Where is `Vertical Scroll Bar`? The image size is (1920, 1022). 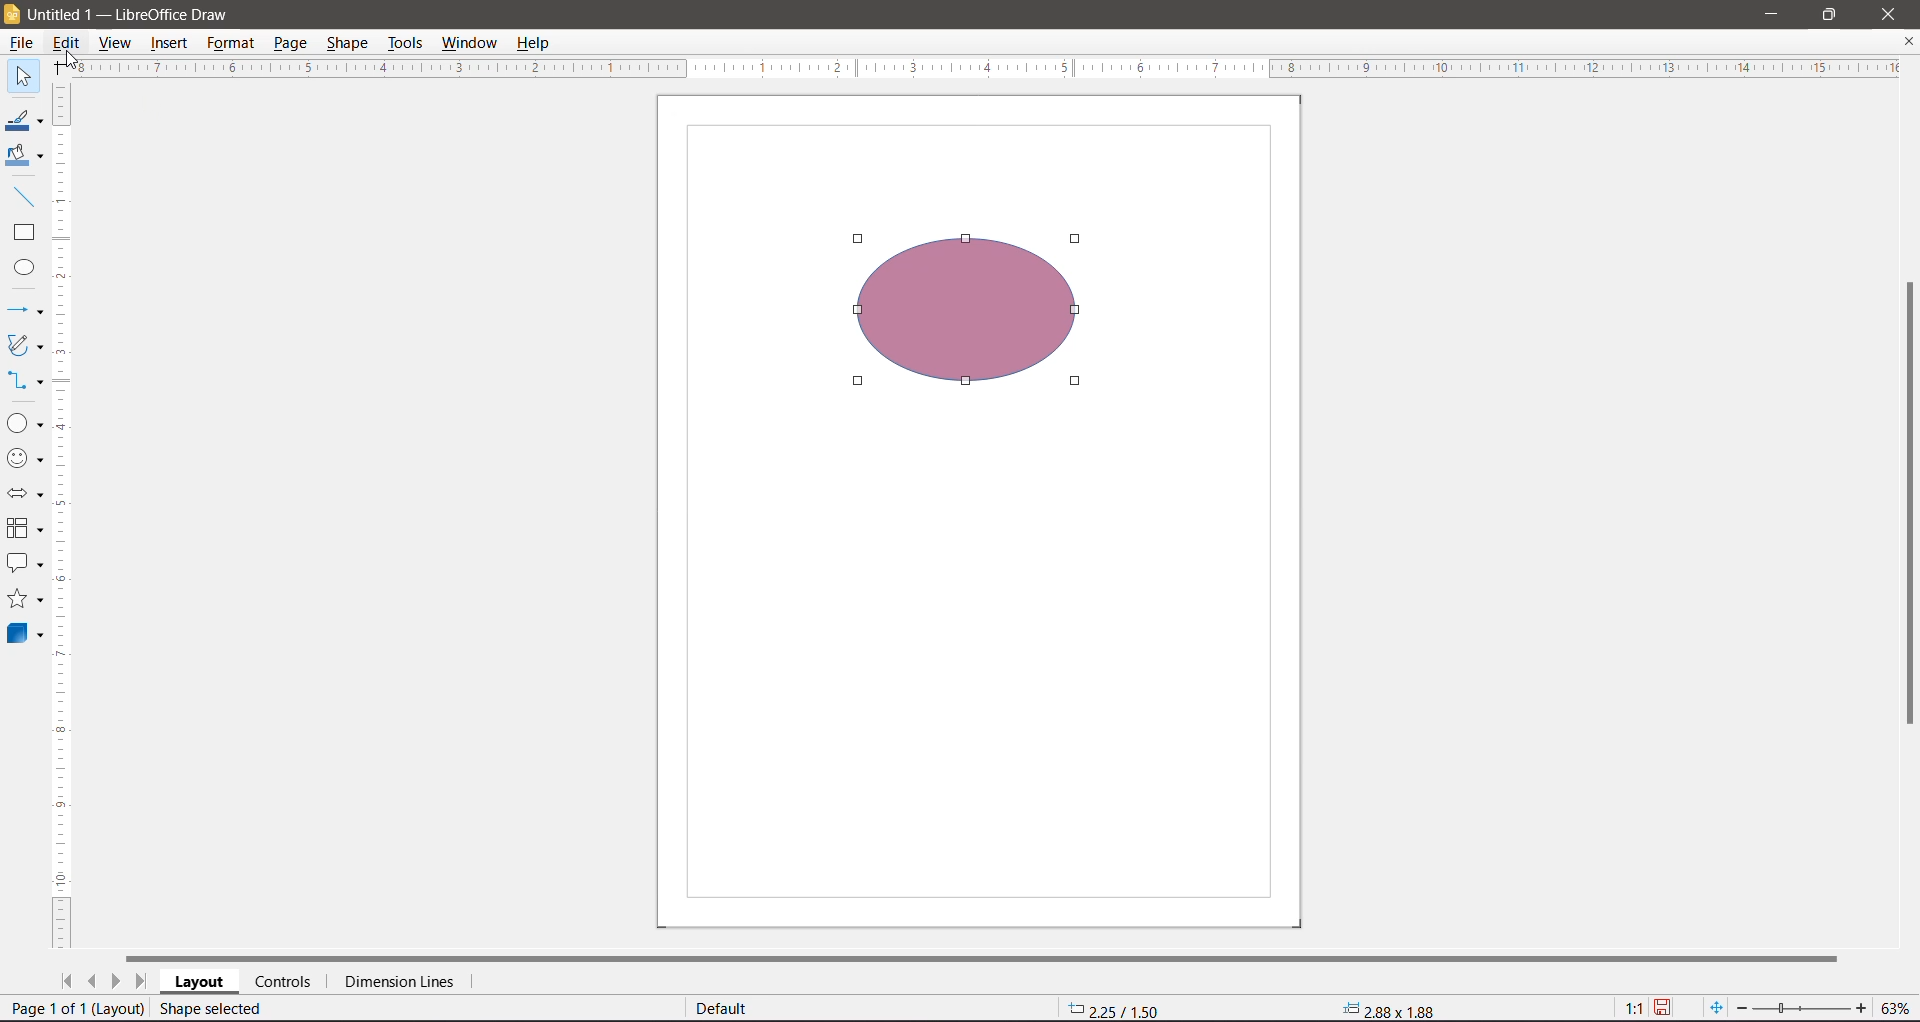 Vertical Scroll Bar is located at coordinates (1908, 506).